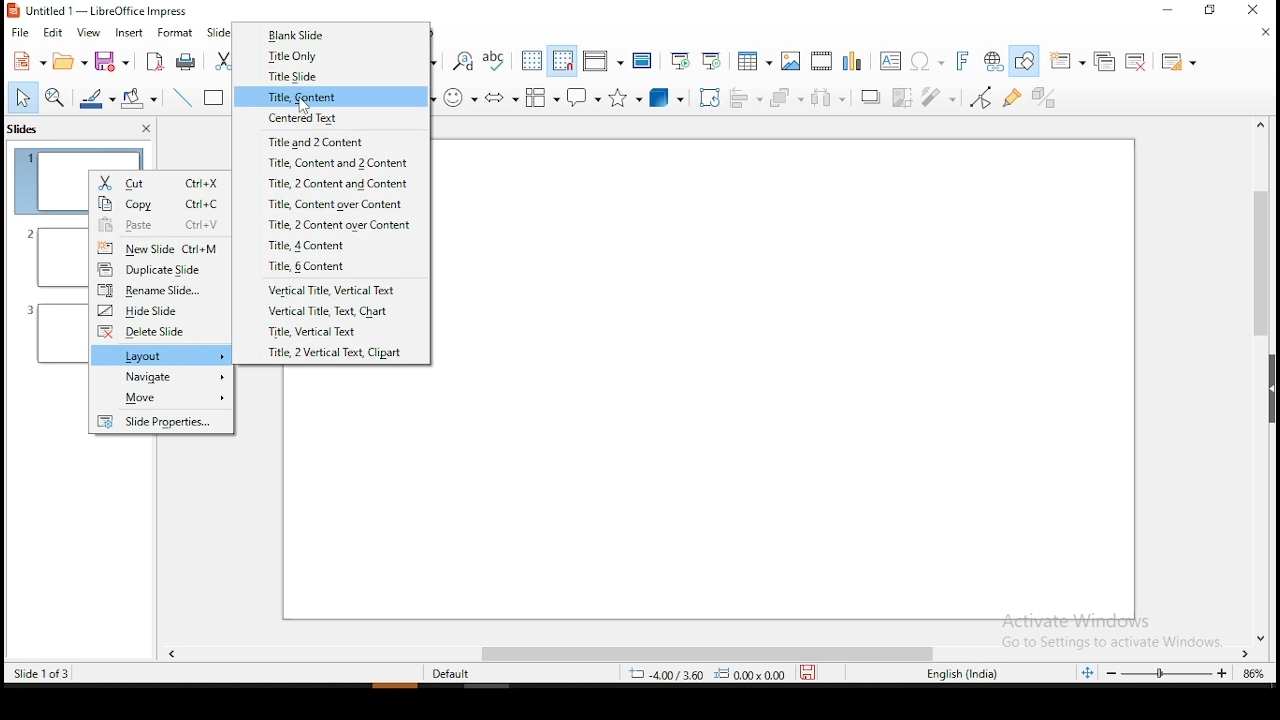  I want to click on insert video, so click(821, 60).